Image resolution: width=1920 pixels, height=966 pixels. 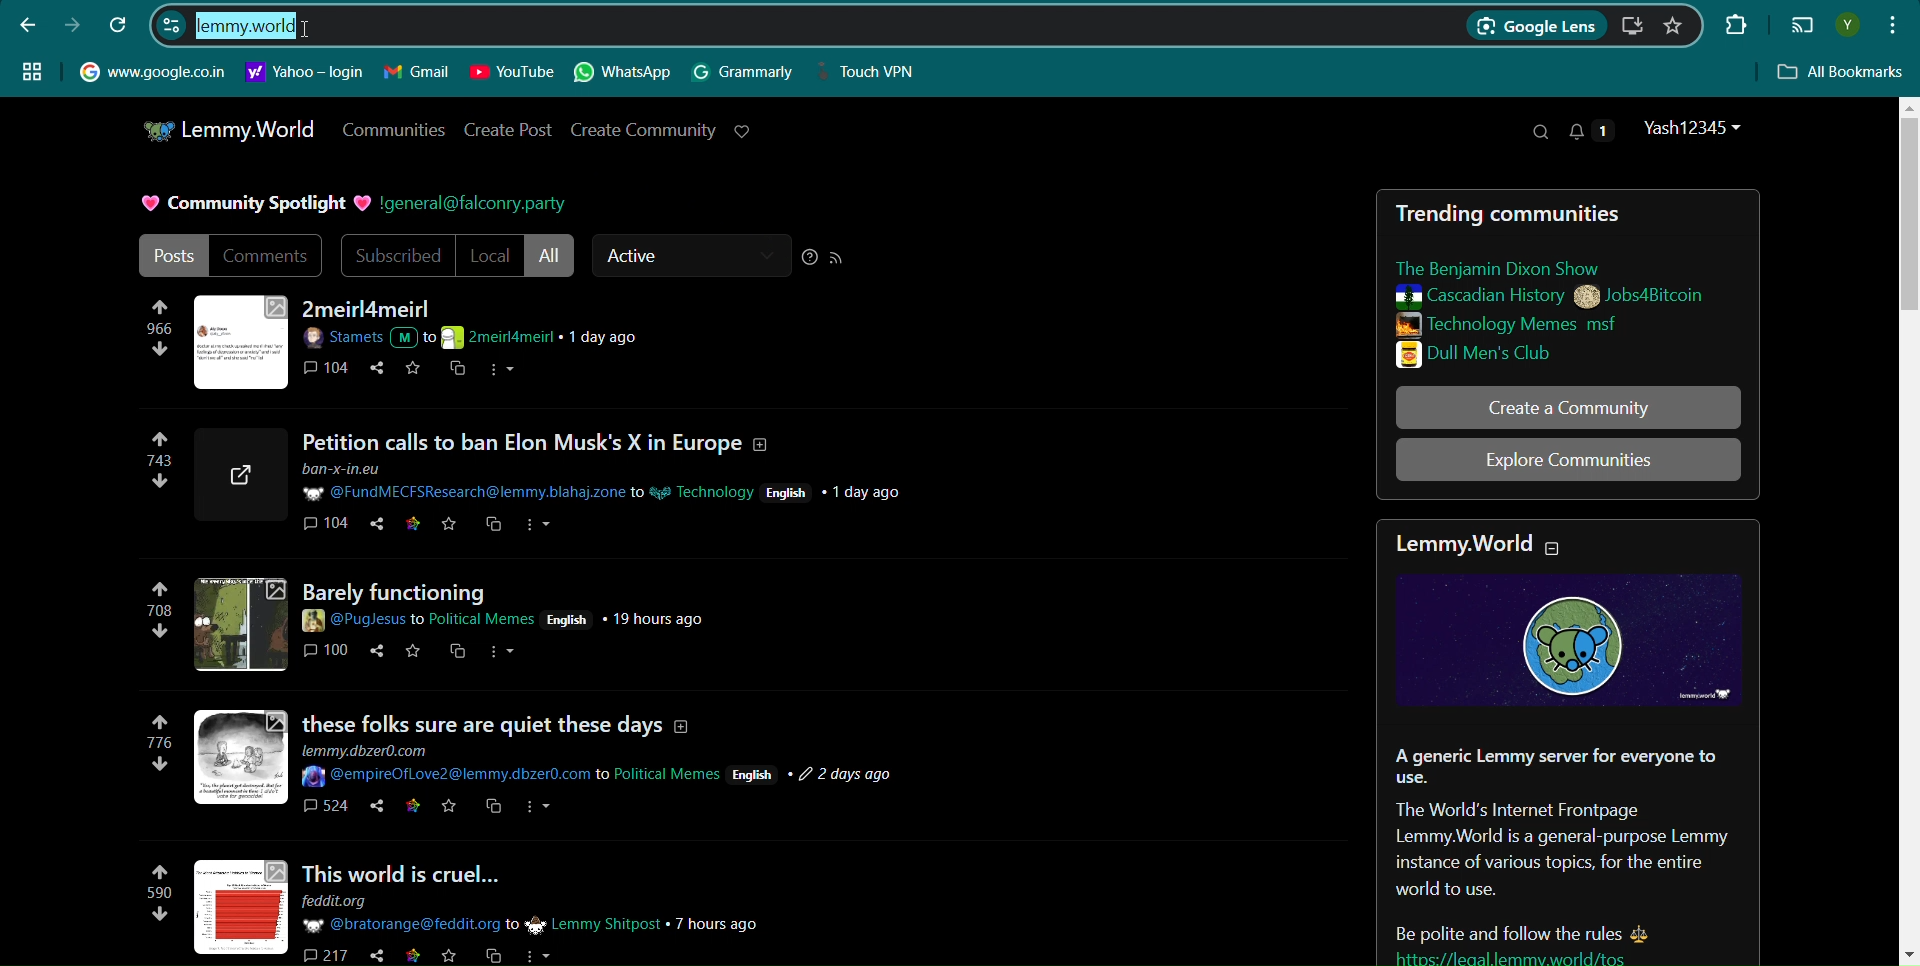 What do you see at coordinates (251, 204) in the screenshot?
I see `Text` at bounding box center [251, 204].